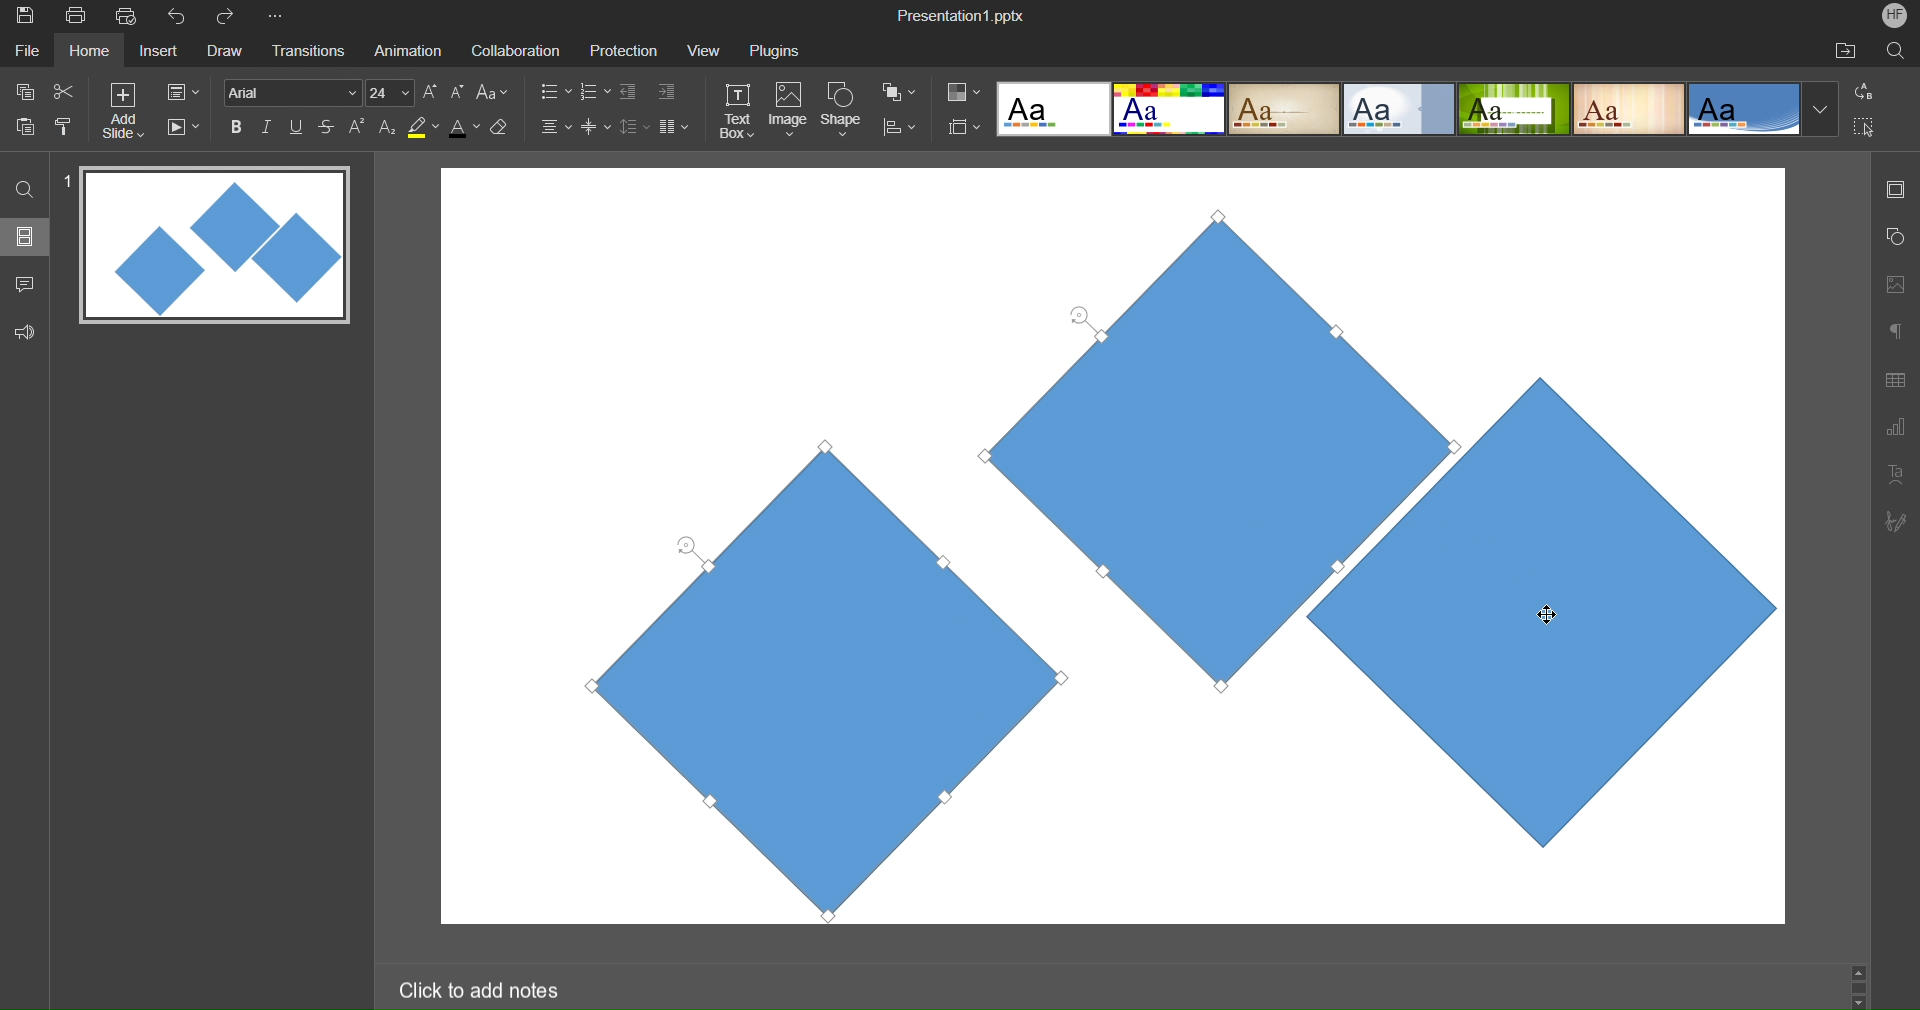 This screenshot has width=1920, height=1010. I want to click on Paste, so click(26, 124).